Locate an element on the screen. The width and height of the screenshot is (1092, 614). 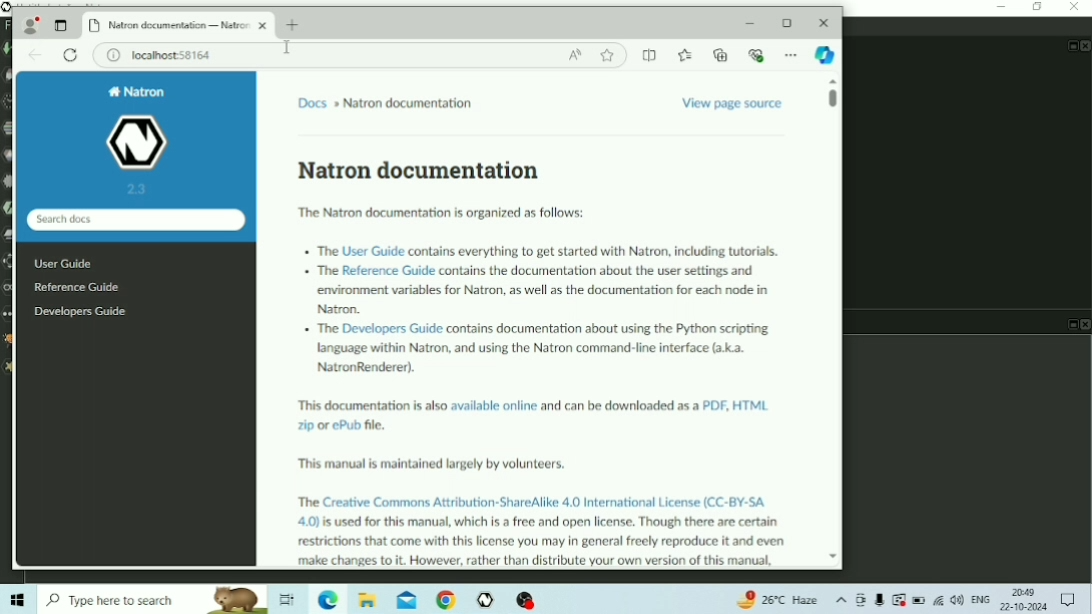
Task View is located at coordinates (289, 600).